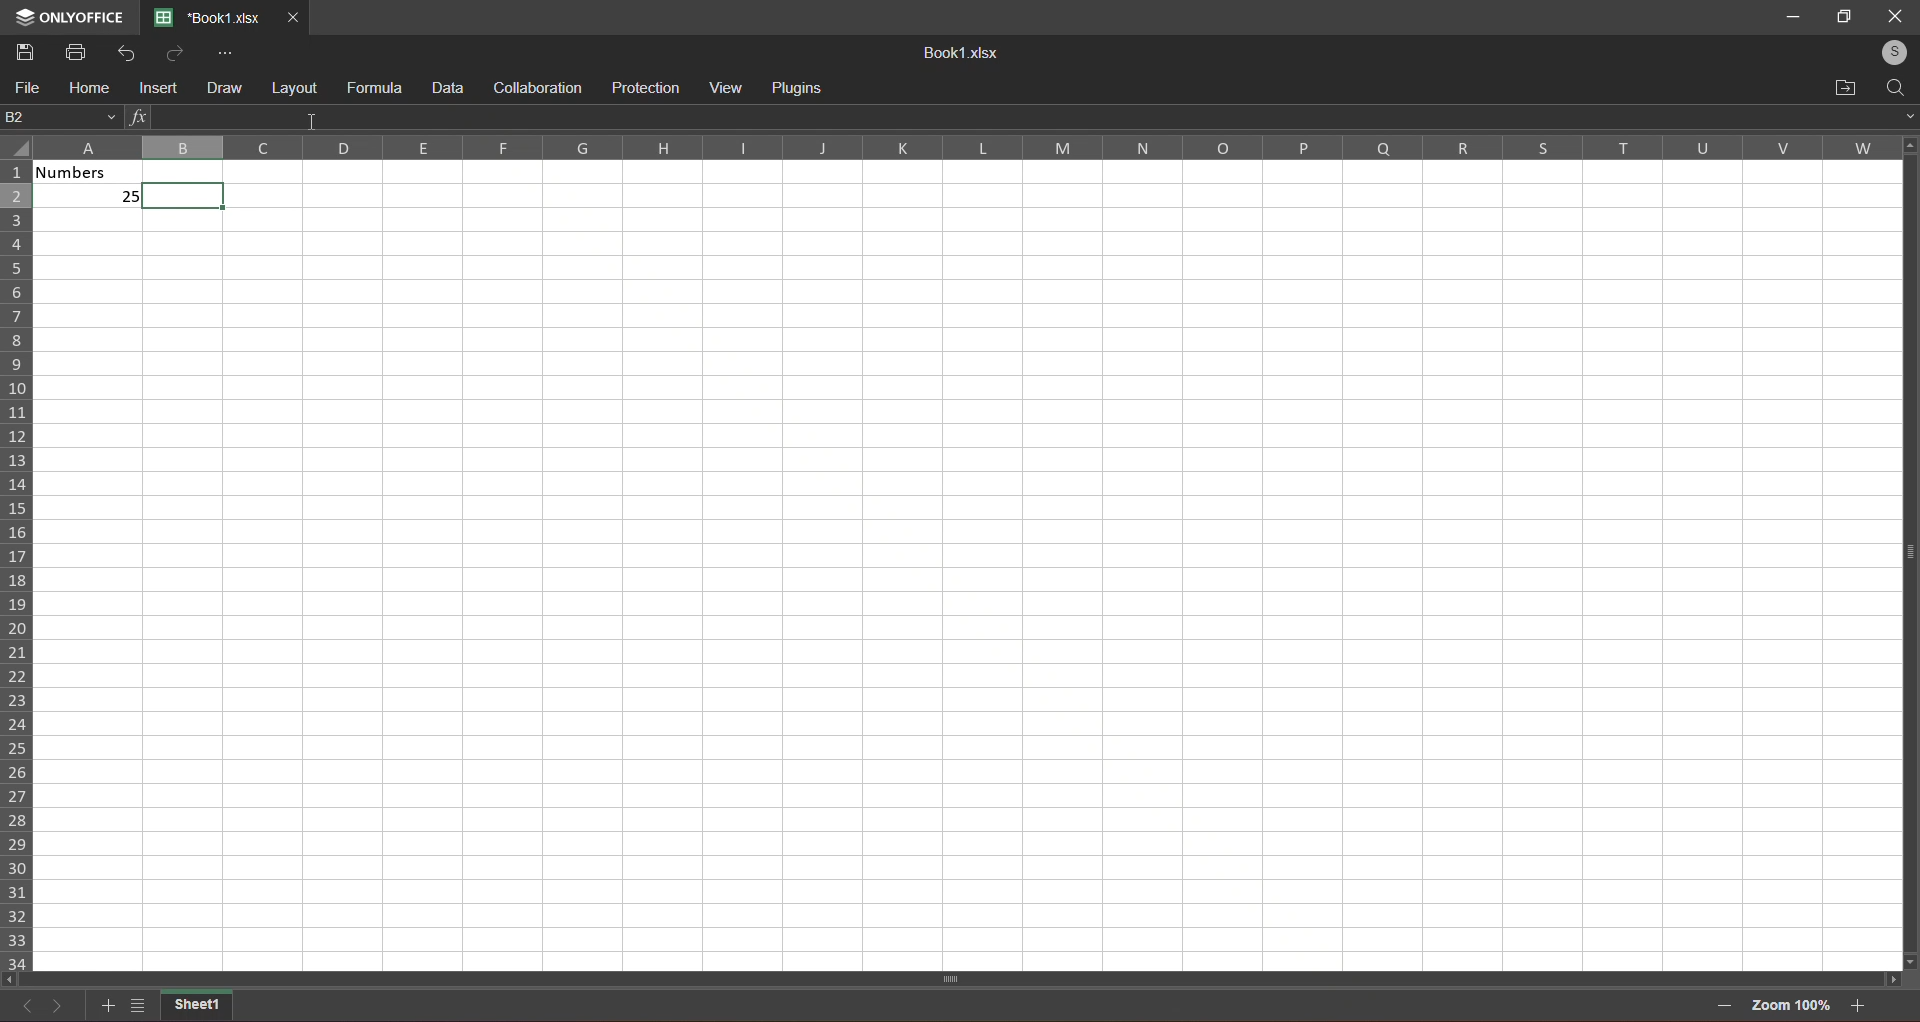 Image resolution: width=1920 pixels, height=1022 pixels. I want to click on data, so click(445, 87).